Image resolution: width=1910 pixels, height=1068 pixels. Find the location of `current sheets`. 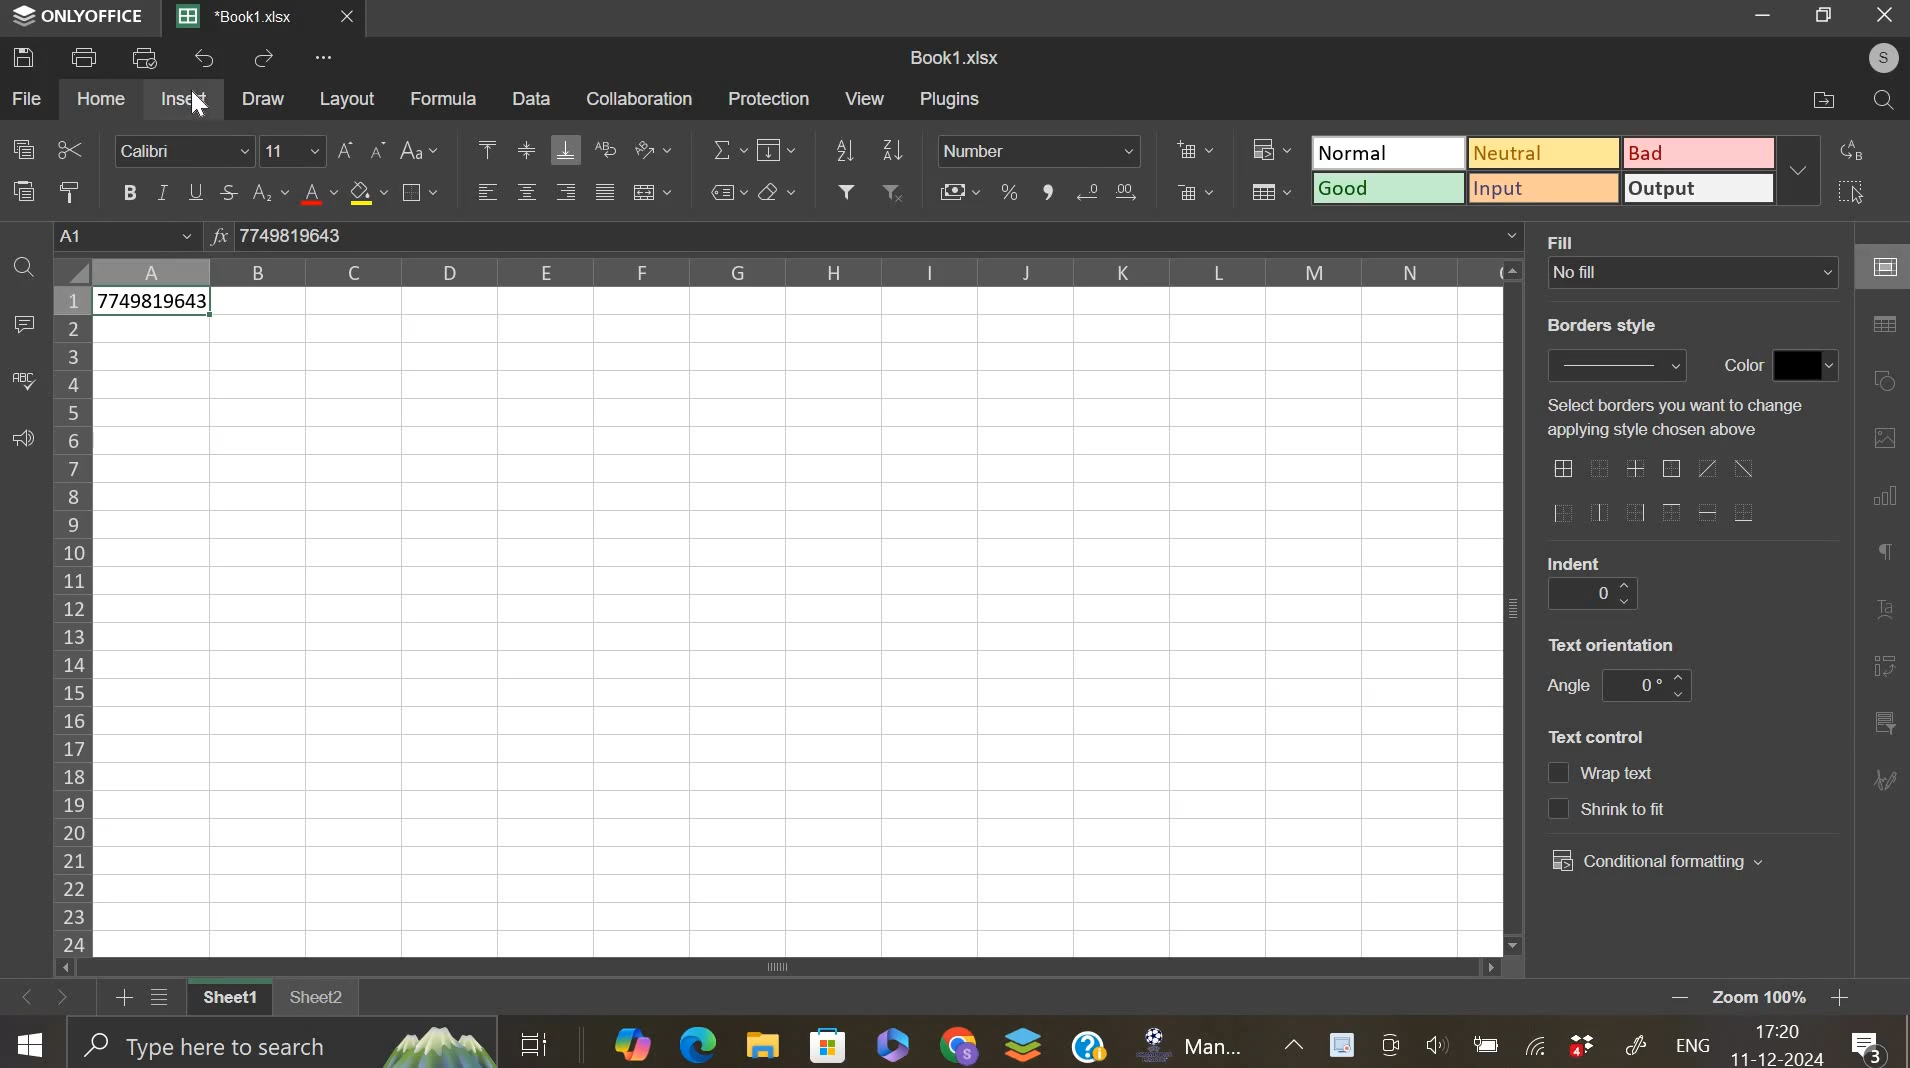

current sheets is located at coordinates (245, 18).